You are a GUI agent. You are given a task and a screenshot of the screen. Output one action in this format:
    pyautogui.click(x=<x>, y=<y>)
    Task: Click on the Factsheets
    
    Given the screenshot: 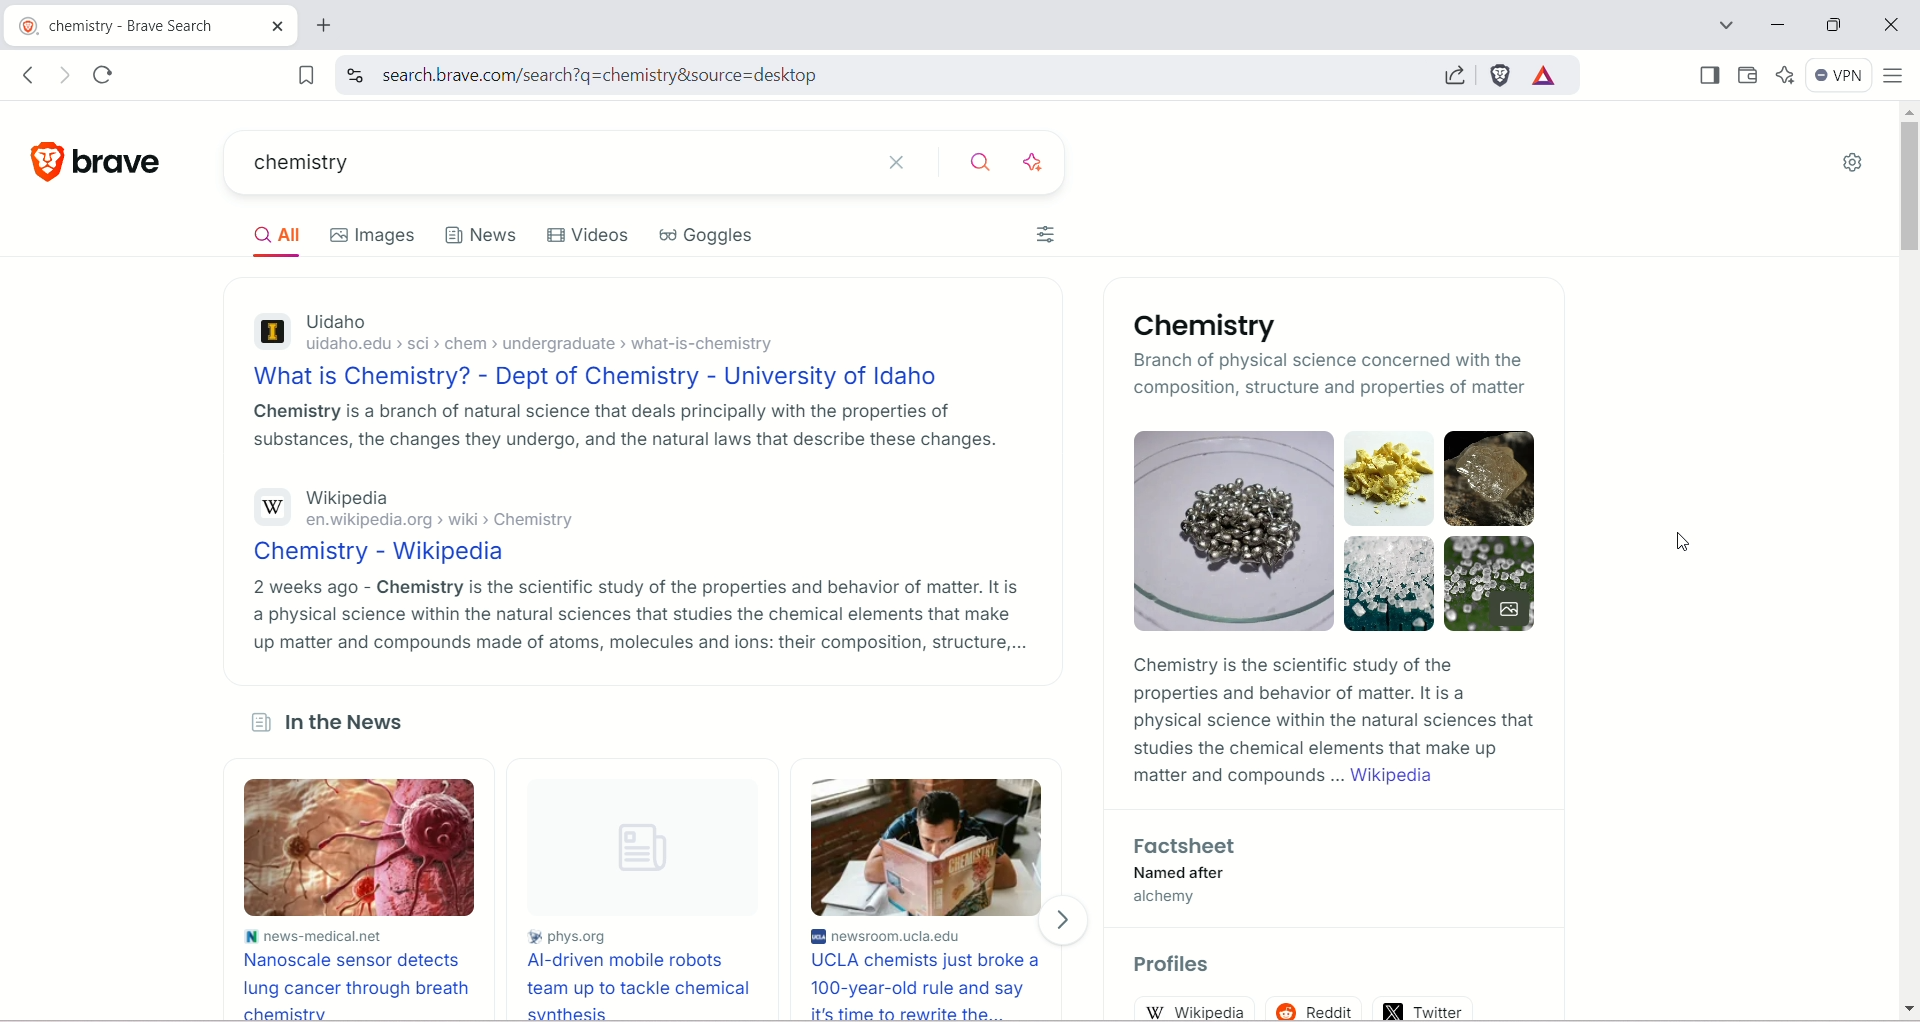 What is the action you would take?
    pyautogui.click(x=1191, y=844)
    